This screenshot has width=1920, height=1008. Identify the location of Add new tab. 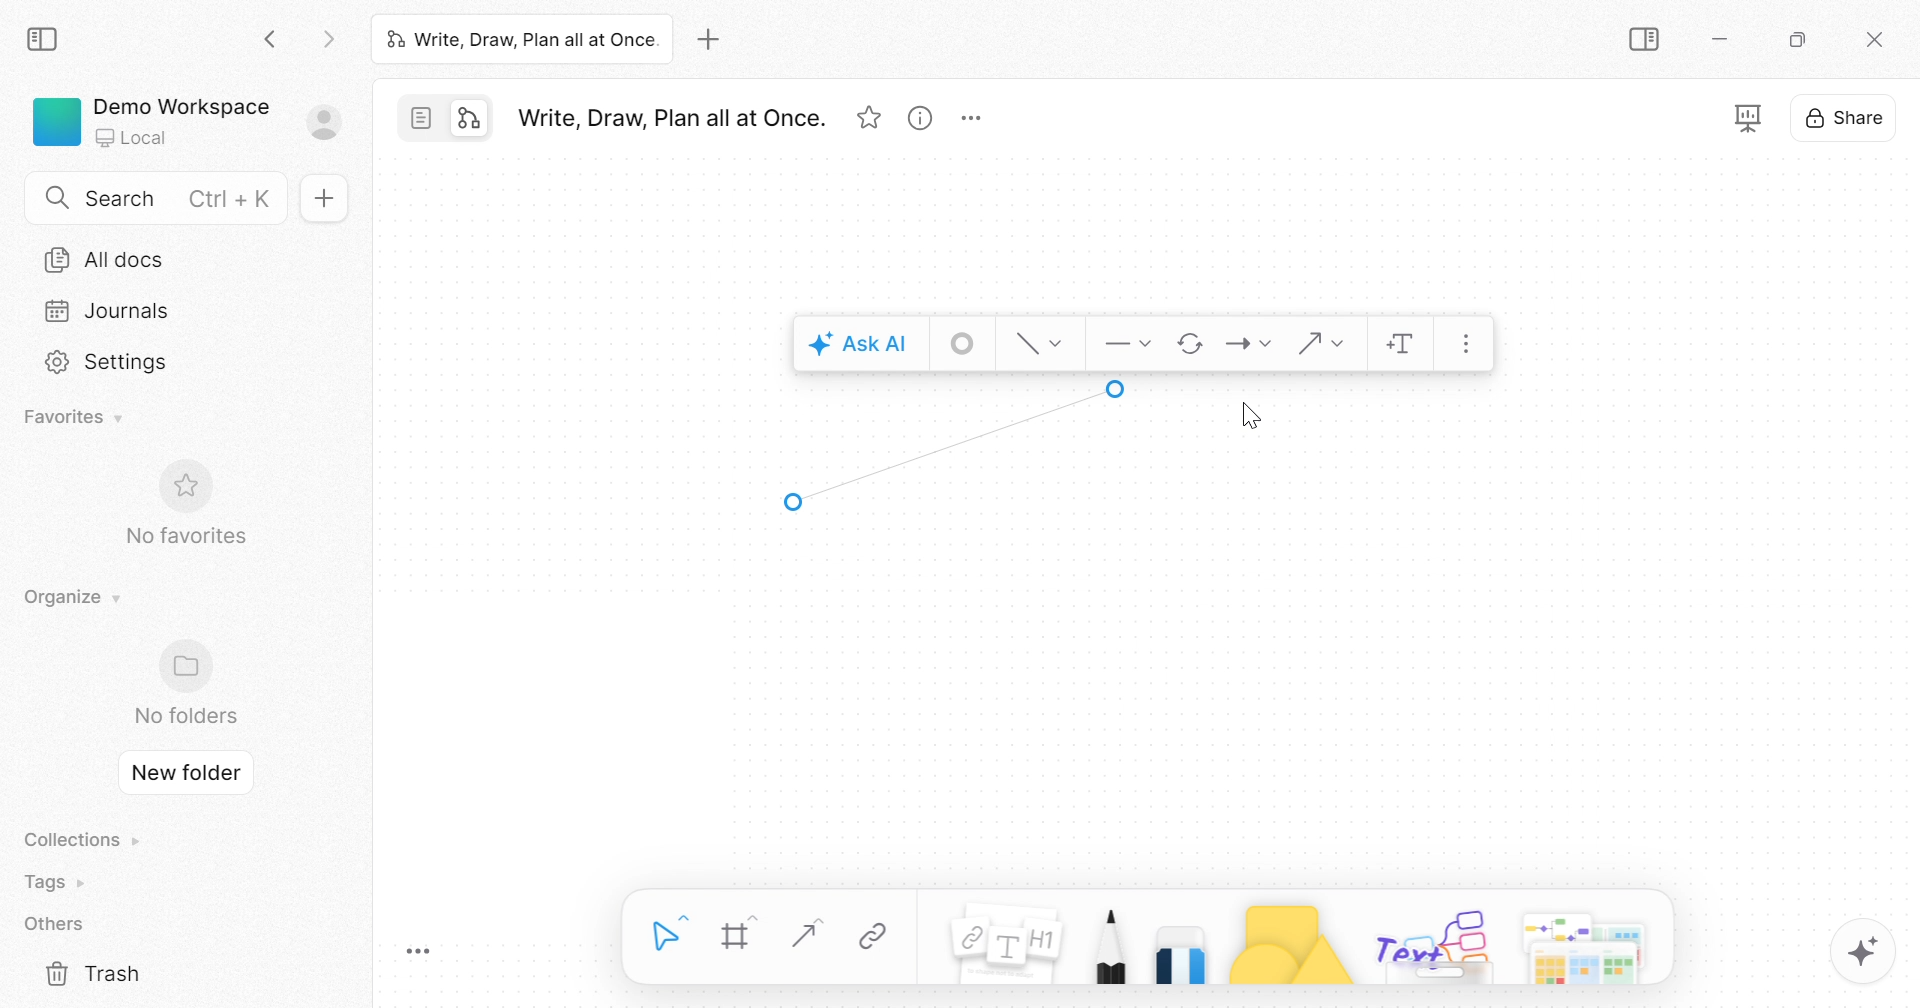
(712, 39).